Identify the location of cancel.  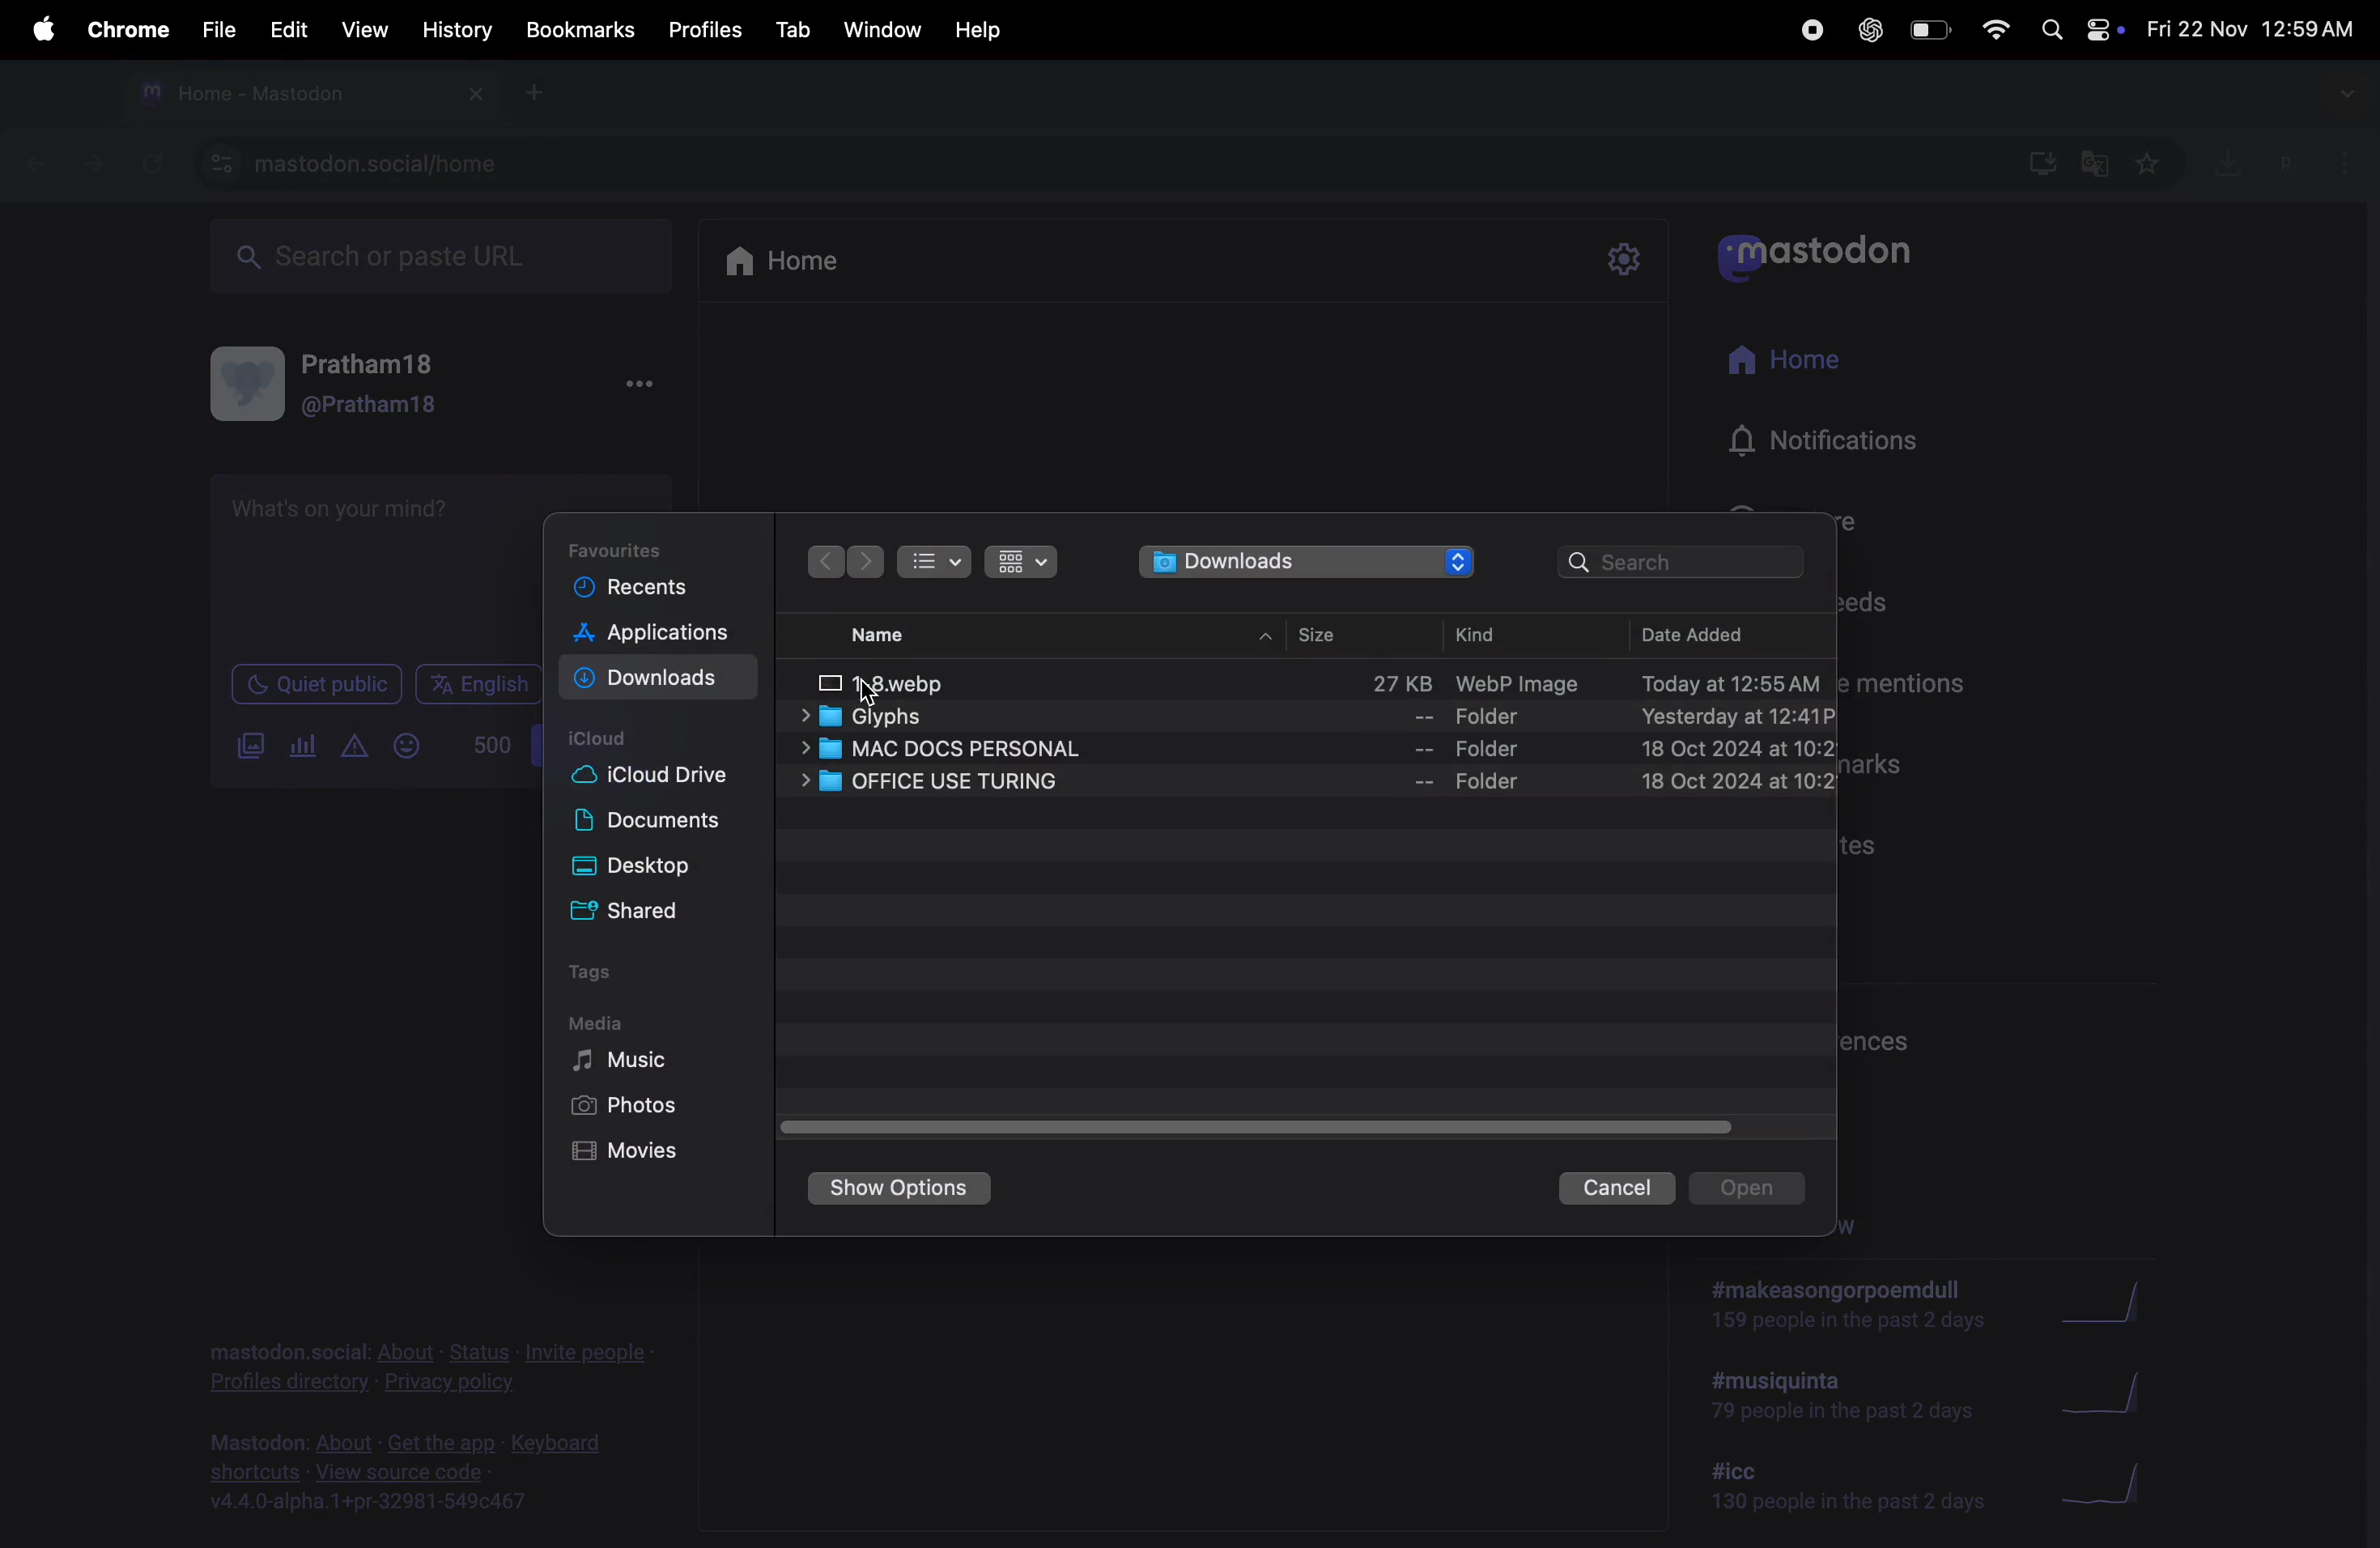
(1622, 1189).